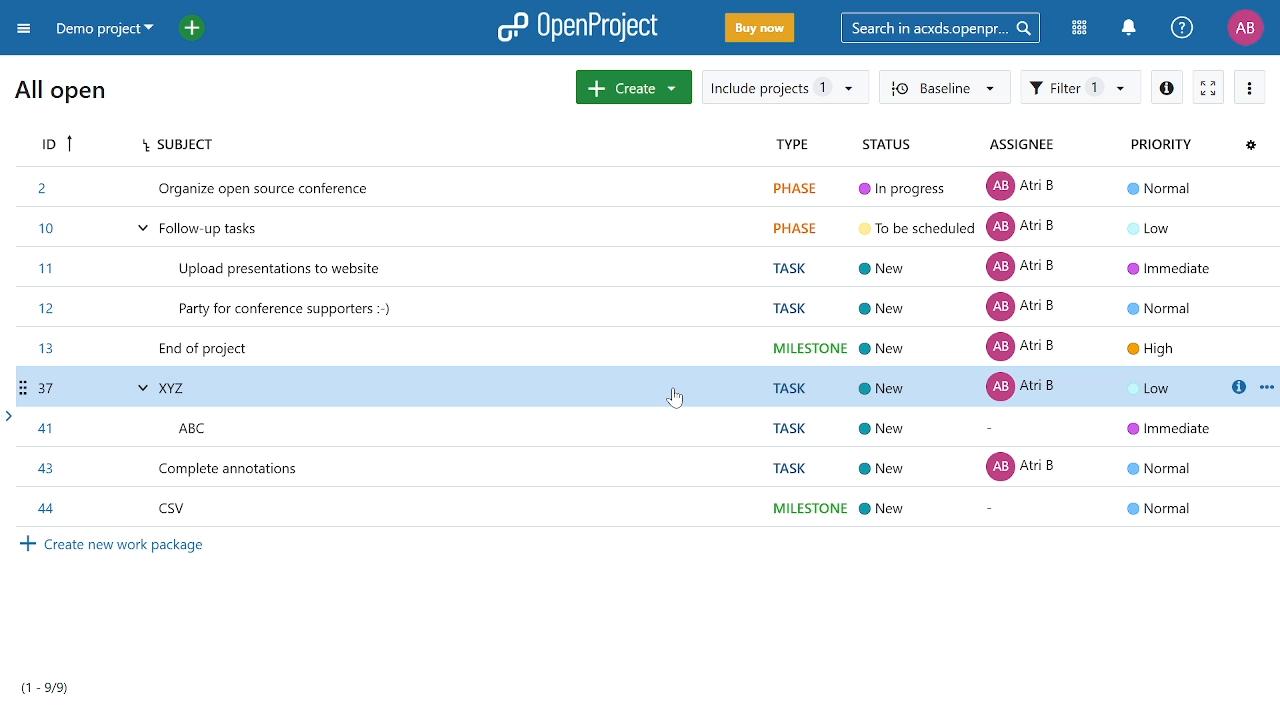  Describe the element at coordinates (646, 513) in the screenshot. I see `work package ID 44 details` at that location.